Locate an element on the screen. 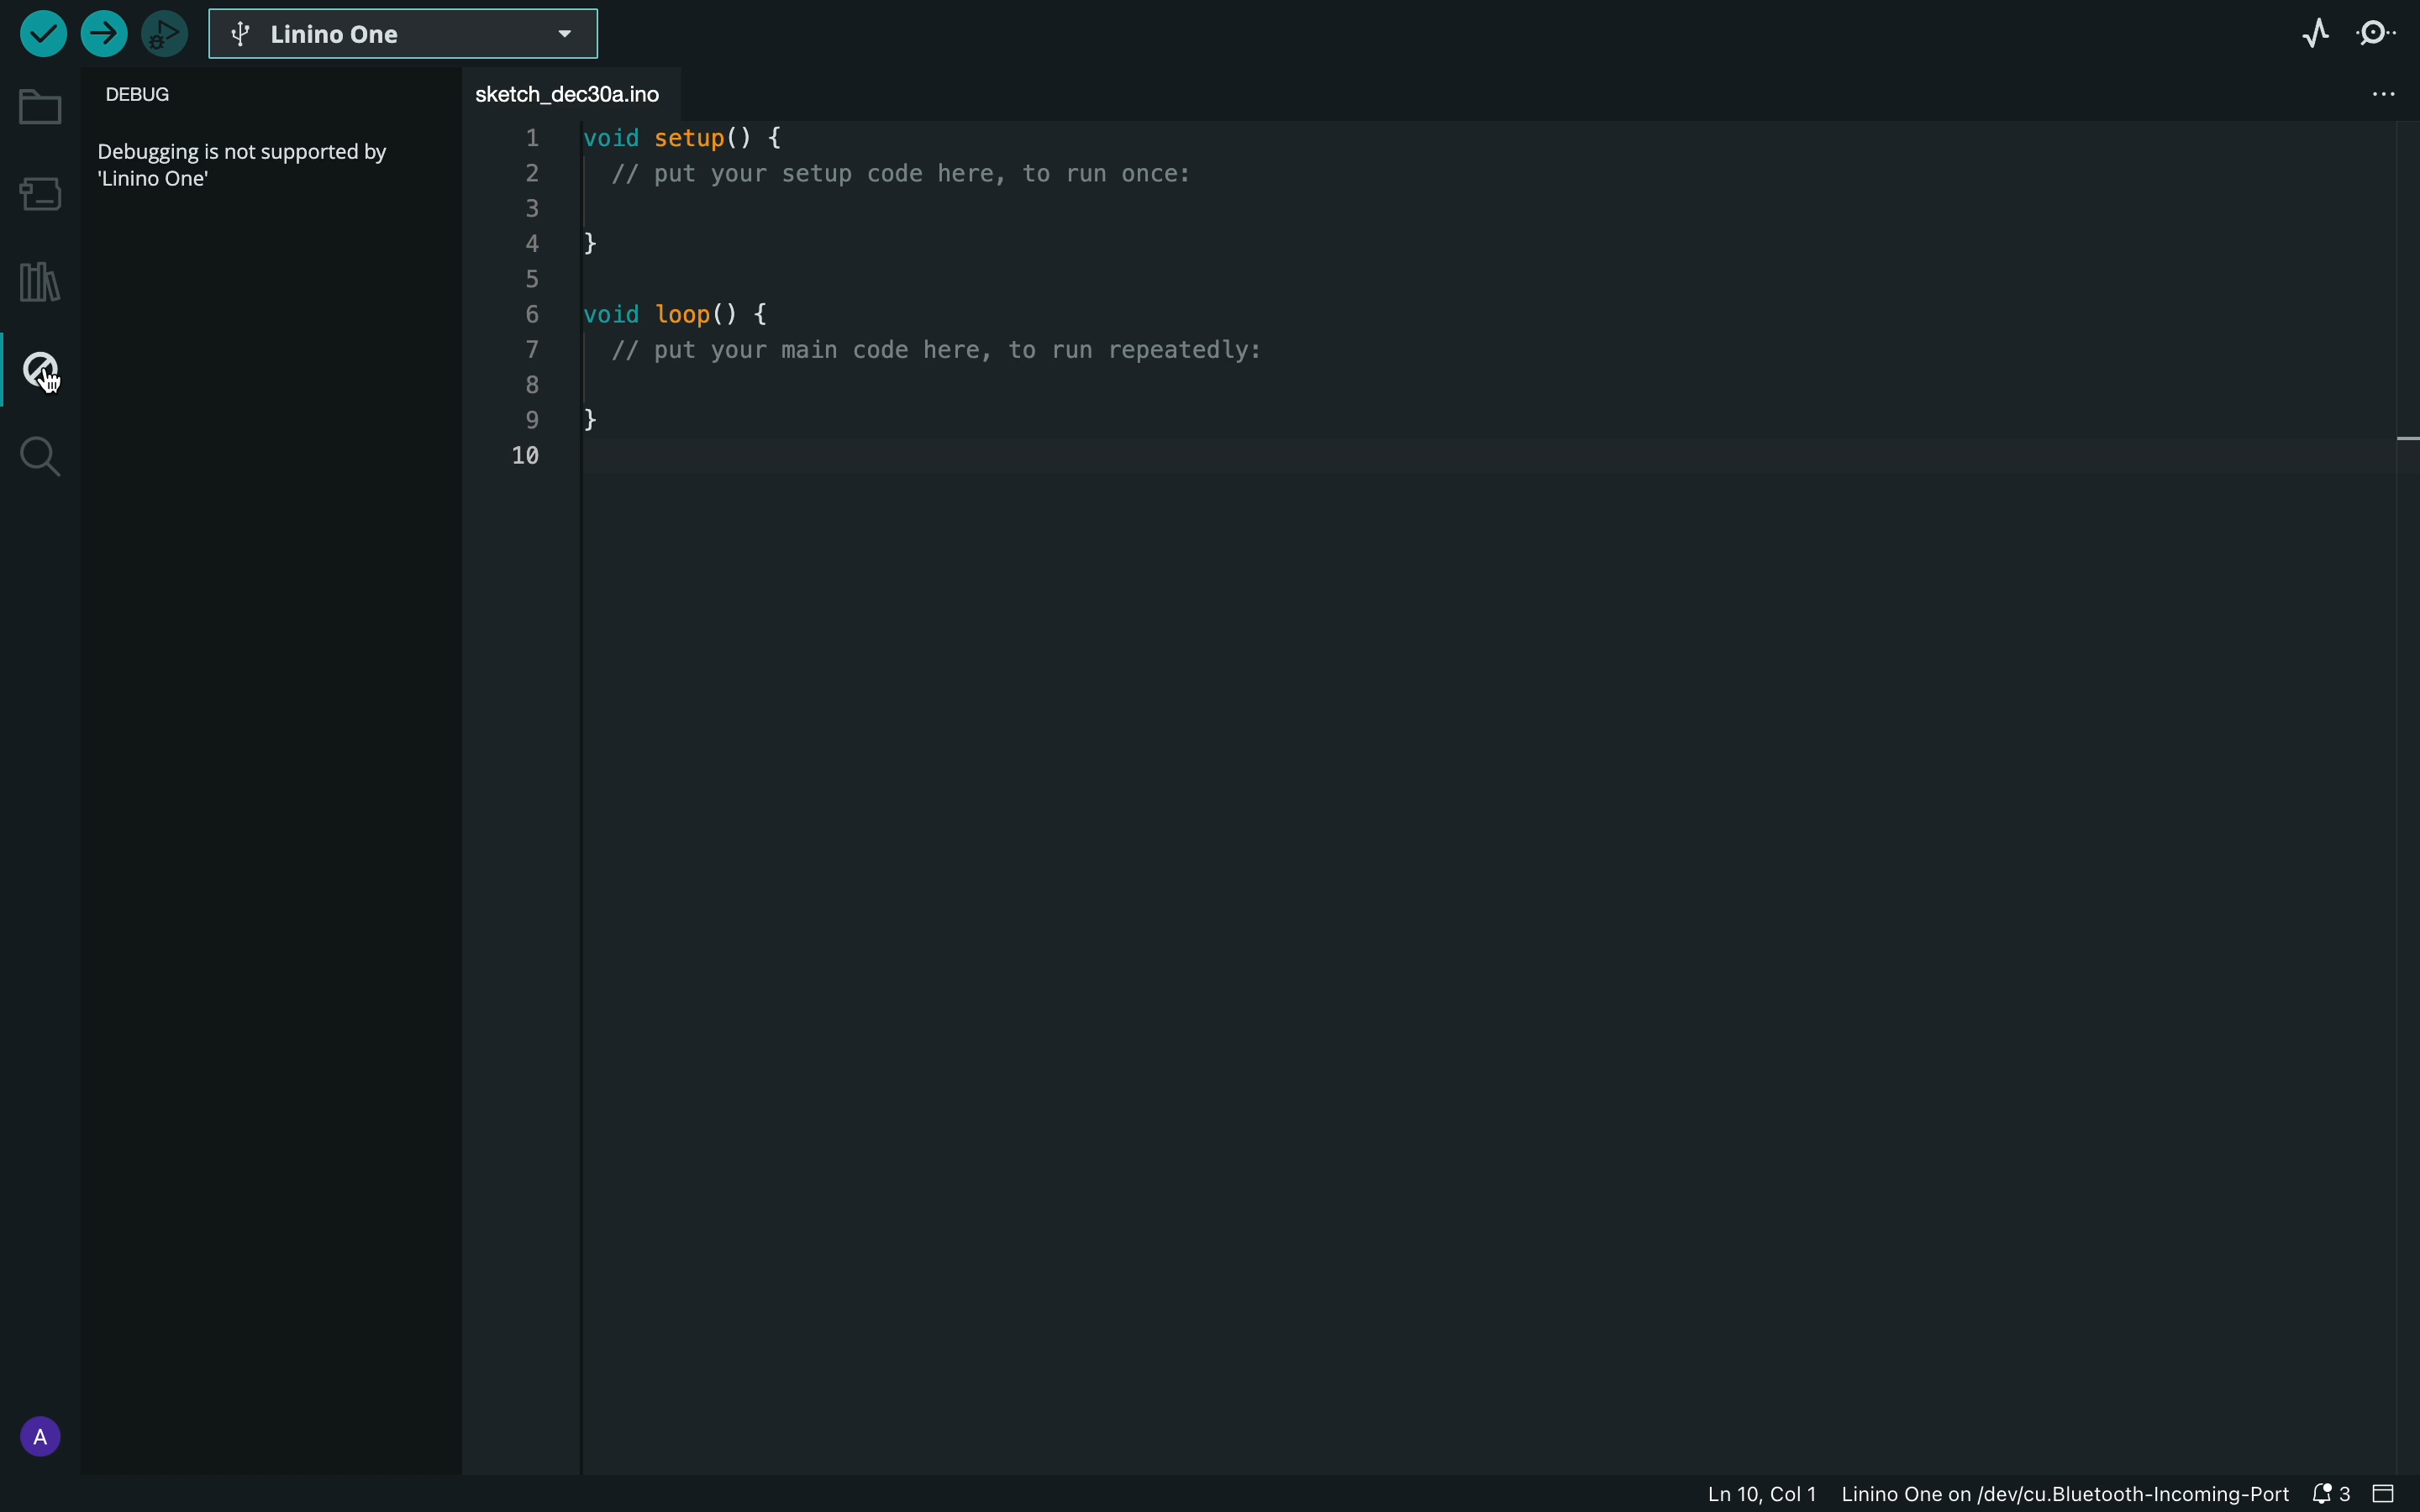  upload is located at coordinates (106, 31).